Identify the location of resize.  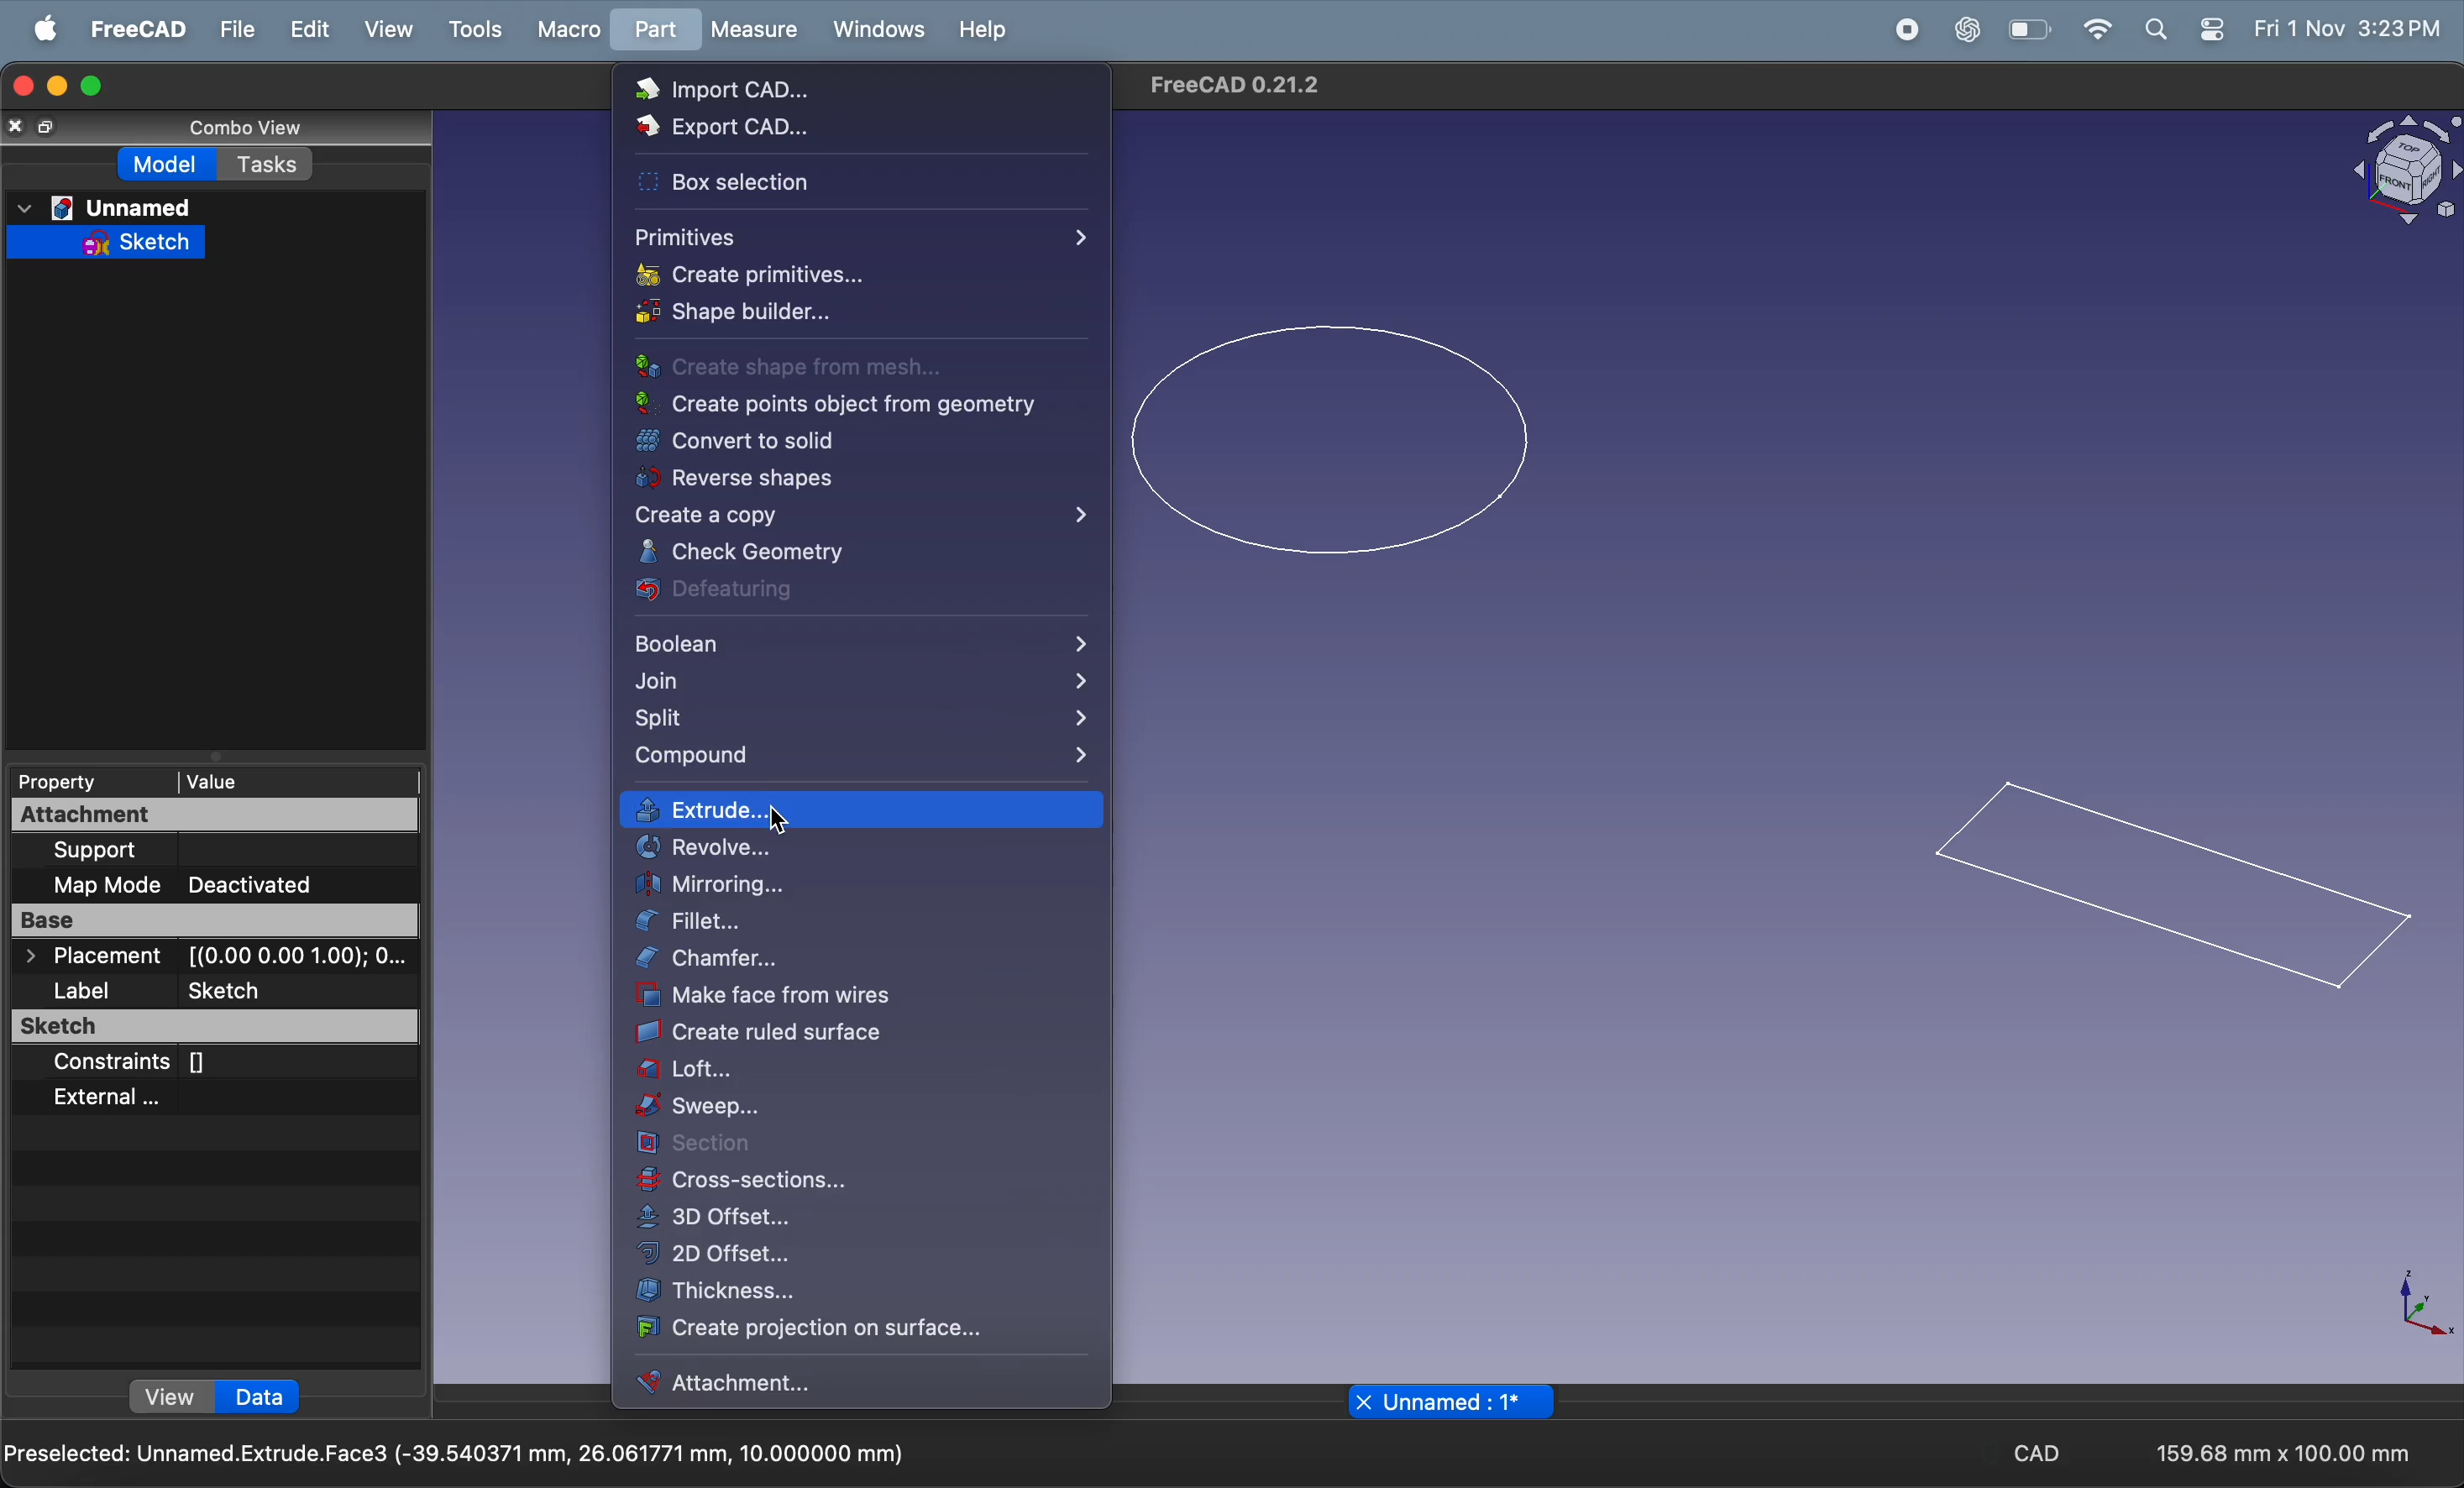
(50, 127).